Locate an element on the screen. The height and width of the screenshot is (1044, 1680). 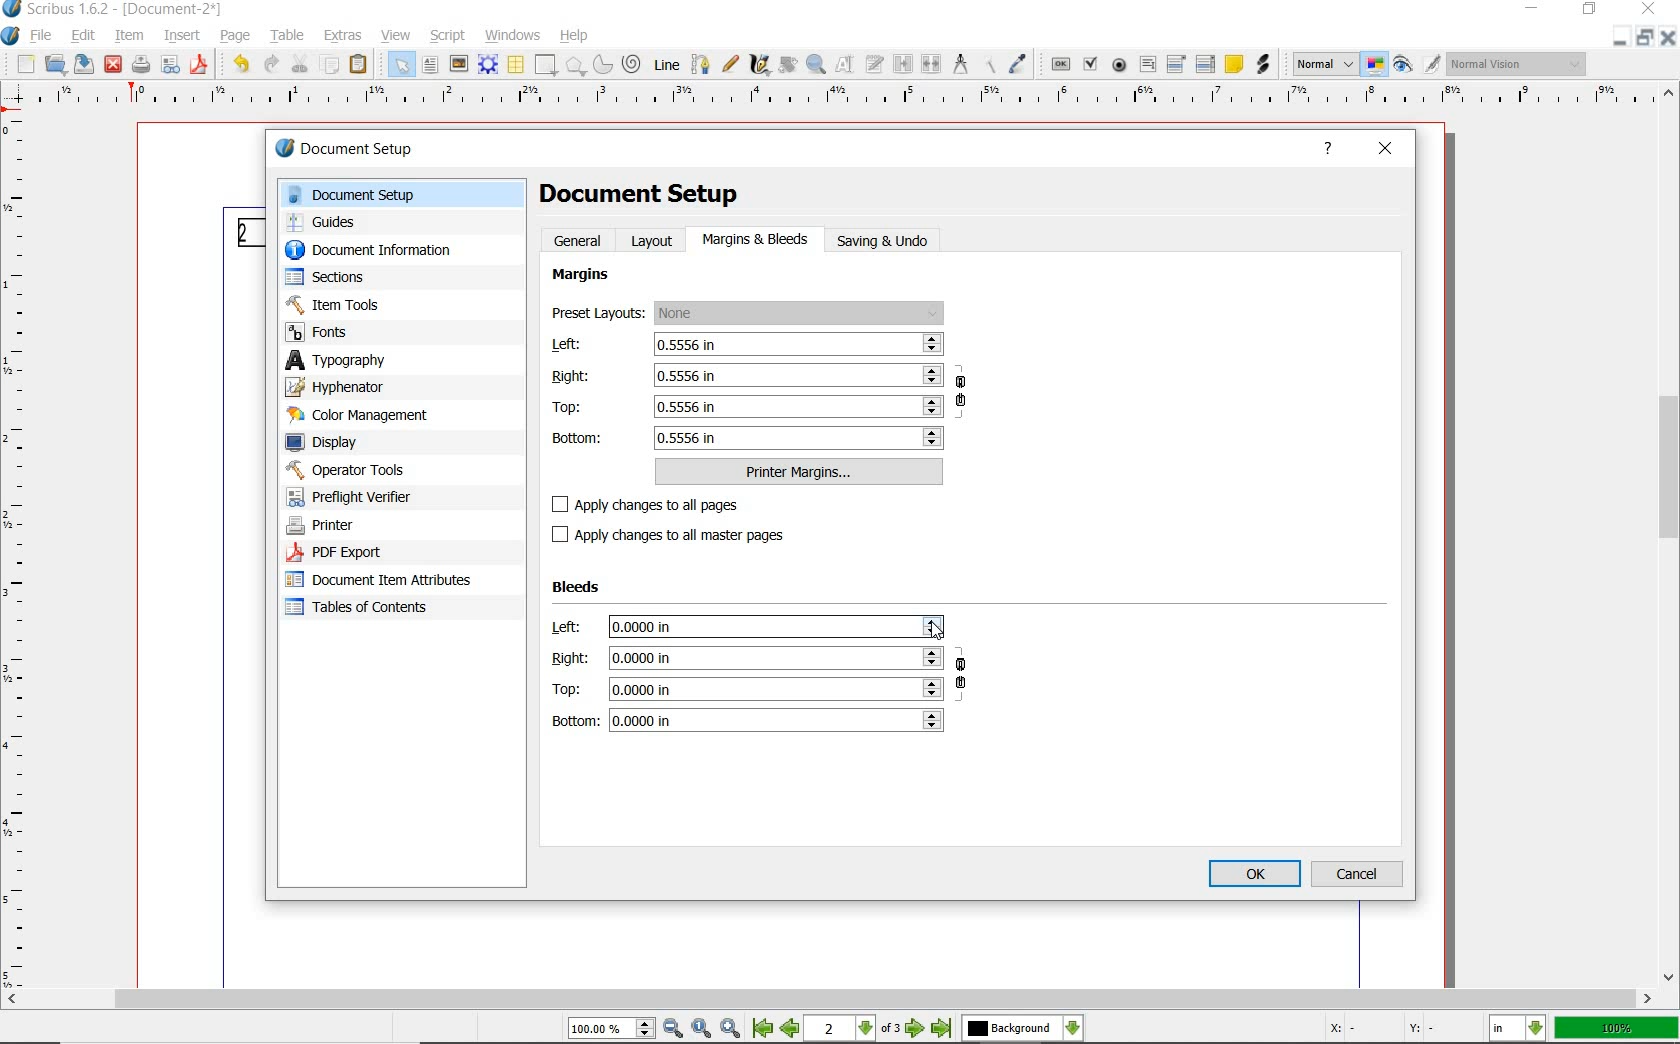
shape is located at coordinates (544, 66).